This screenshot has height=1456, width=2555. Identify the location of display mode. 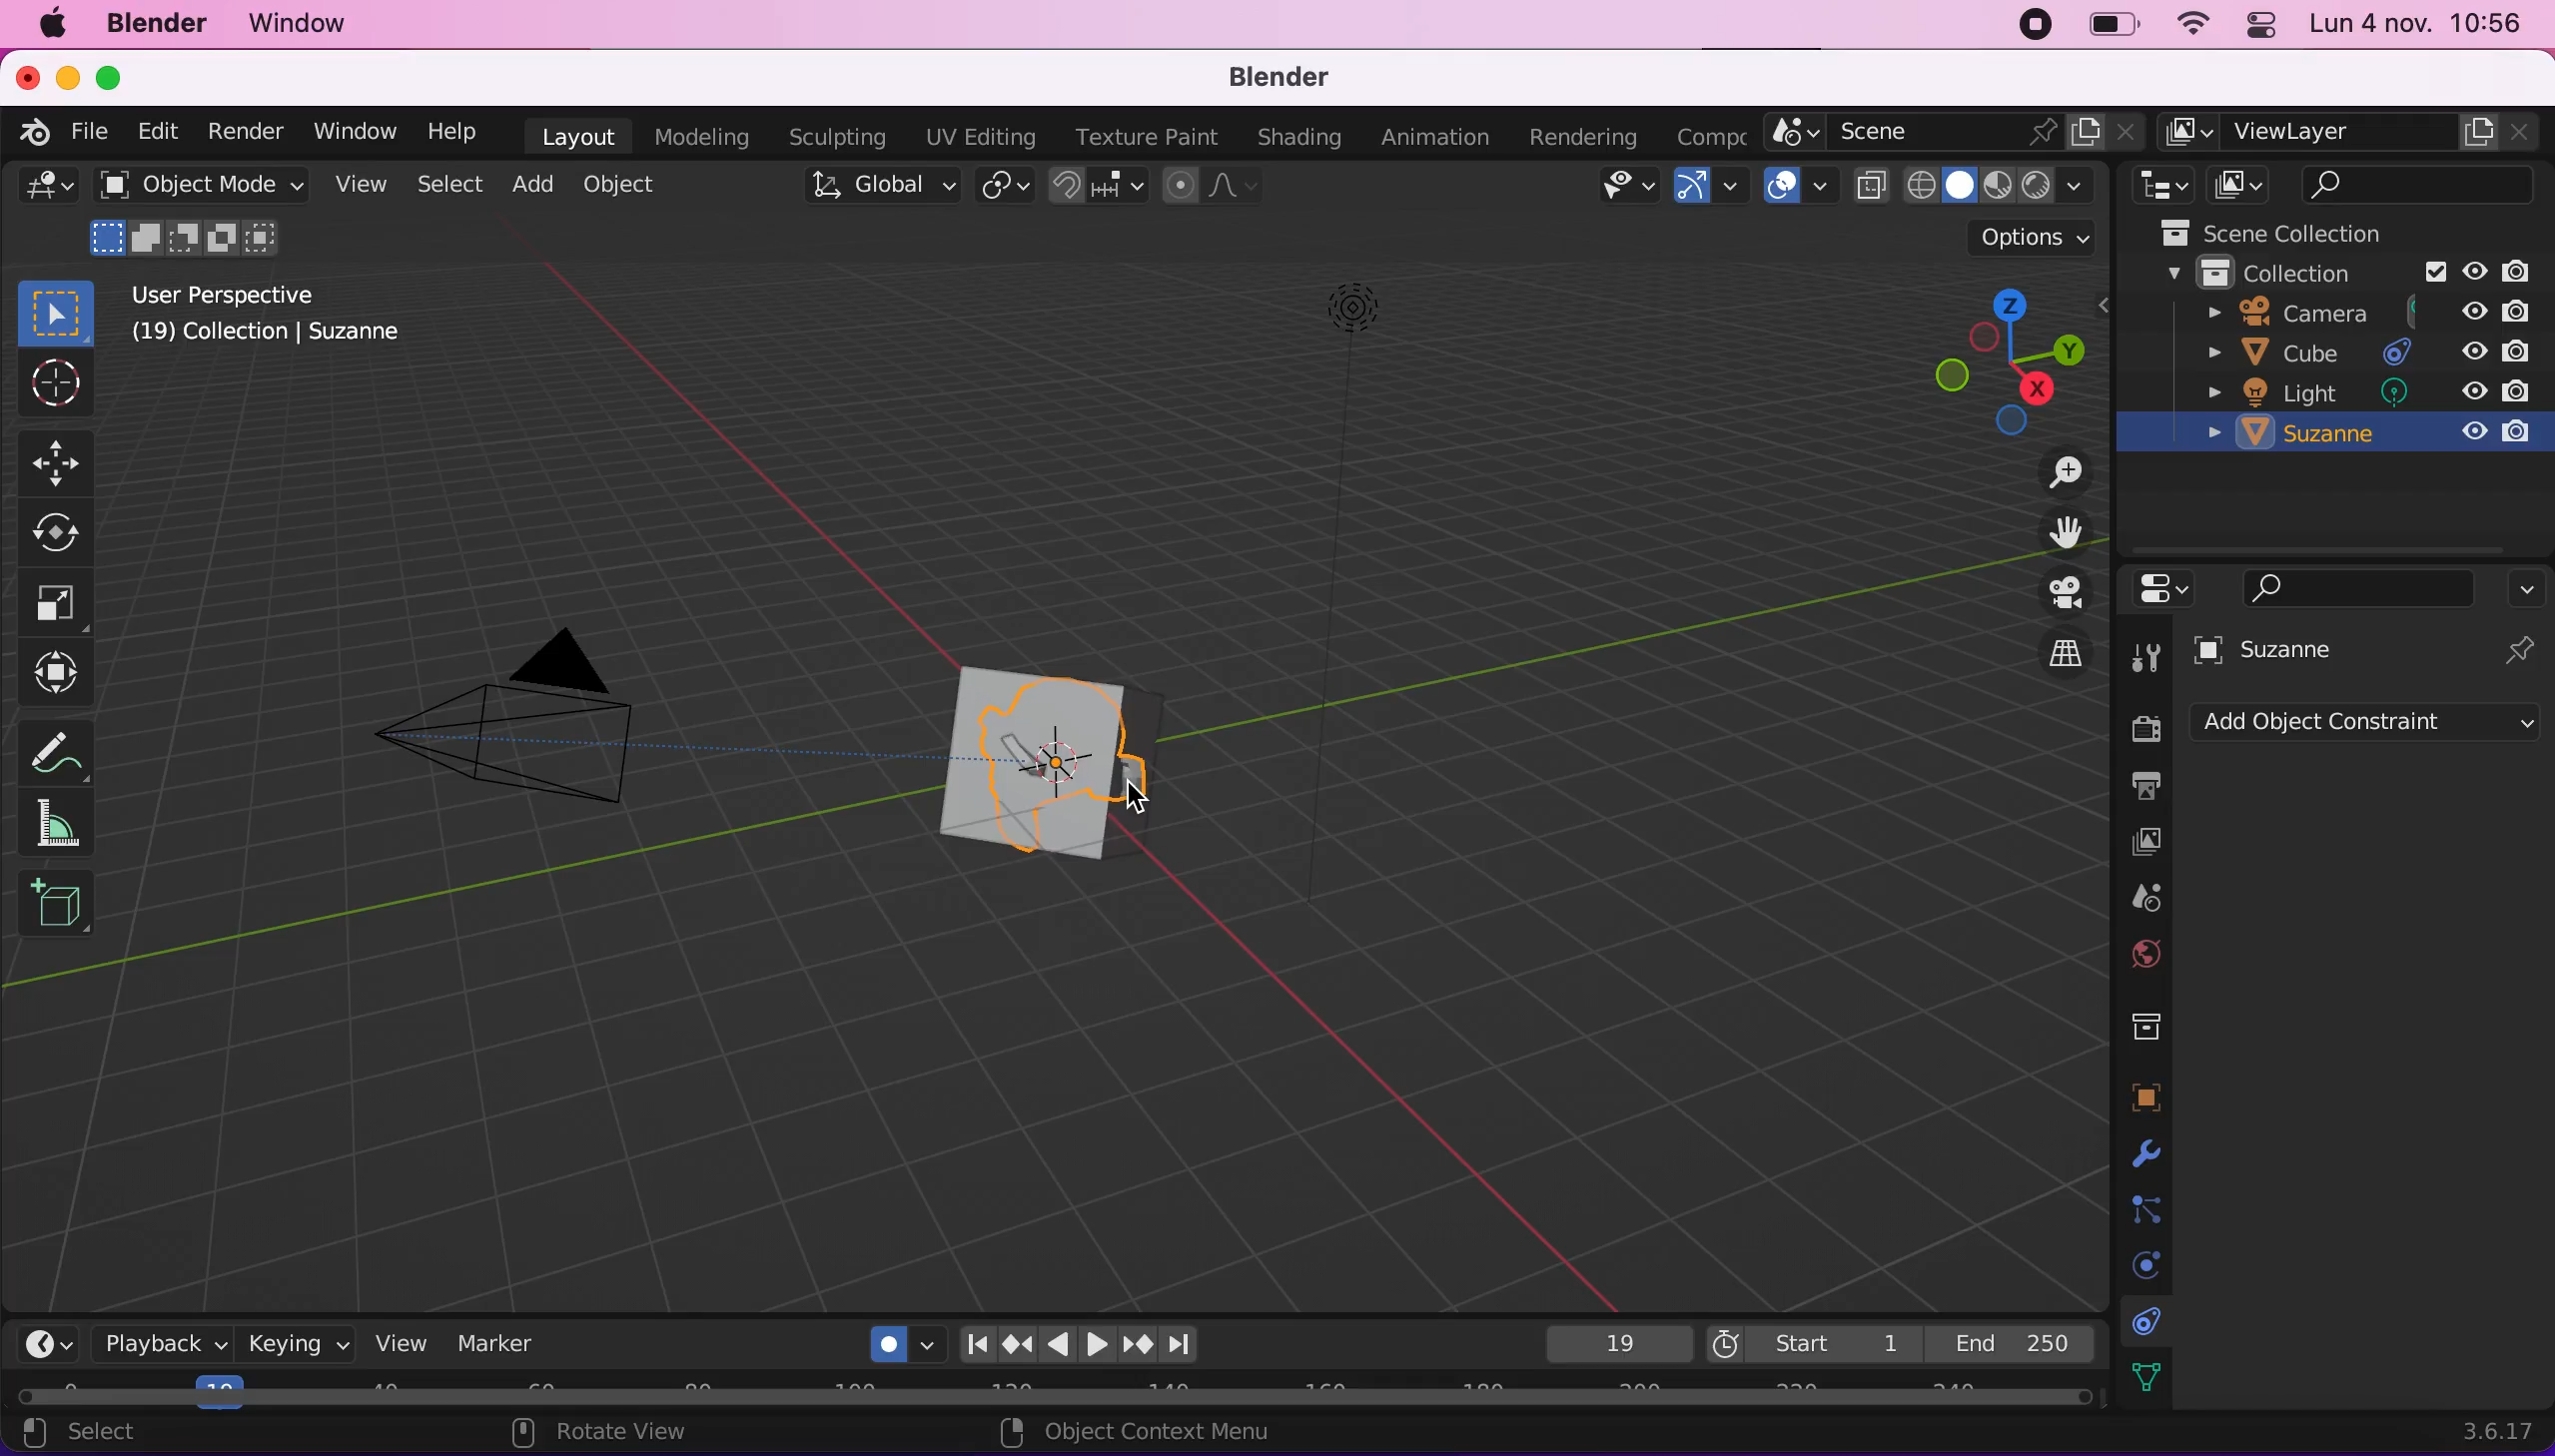
(2245, 183).